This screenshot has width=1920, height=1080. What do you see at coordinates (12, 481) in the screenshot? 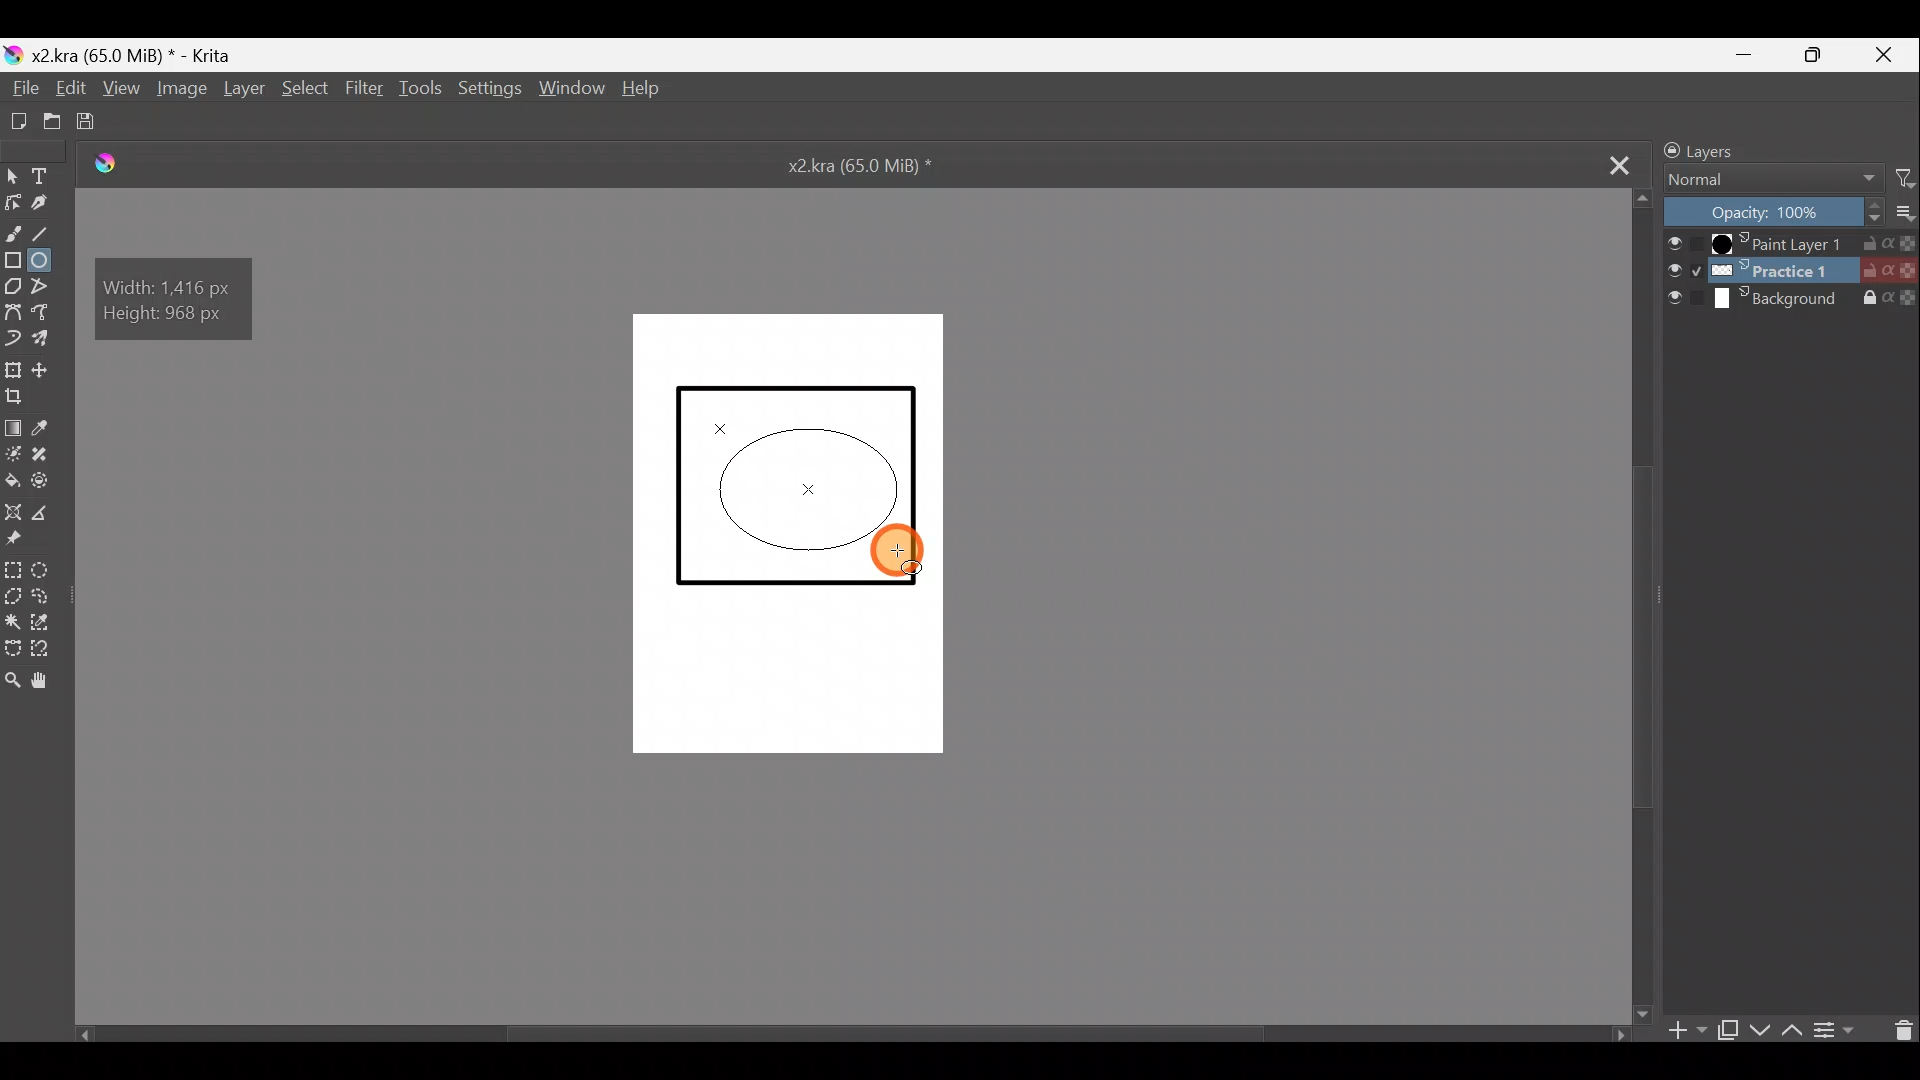
I see `Fill a contiguous area of colour with colour/fill a selection` at bounding box center [12, 481].